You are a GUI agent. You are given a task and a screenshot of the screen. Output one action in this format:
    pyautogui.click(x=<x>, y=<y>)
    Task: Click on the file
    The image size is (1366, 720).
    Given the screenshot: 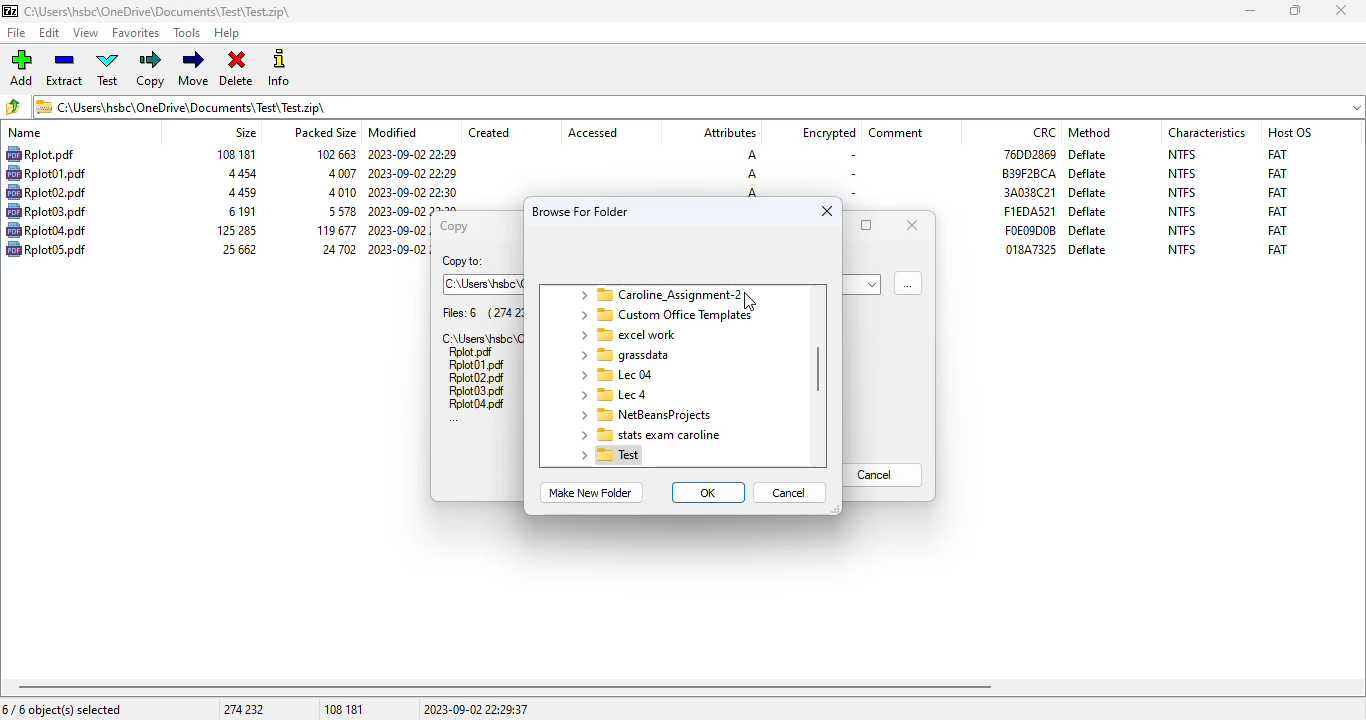 What is the action you would take?
    pyautogui.click(x=46, y=192)
    